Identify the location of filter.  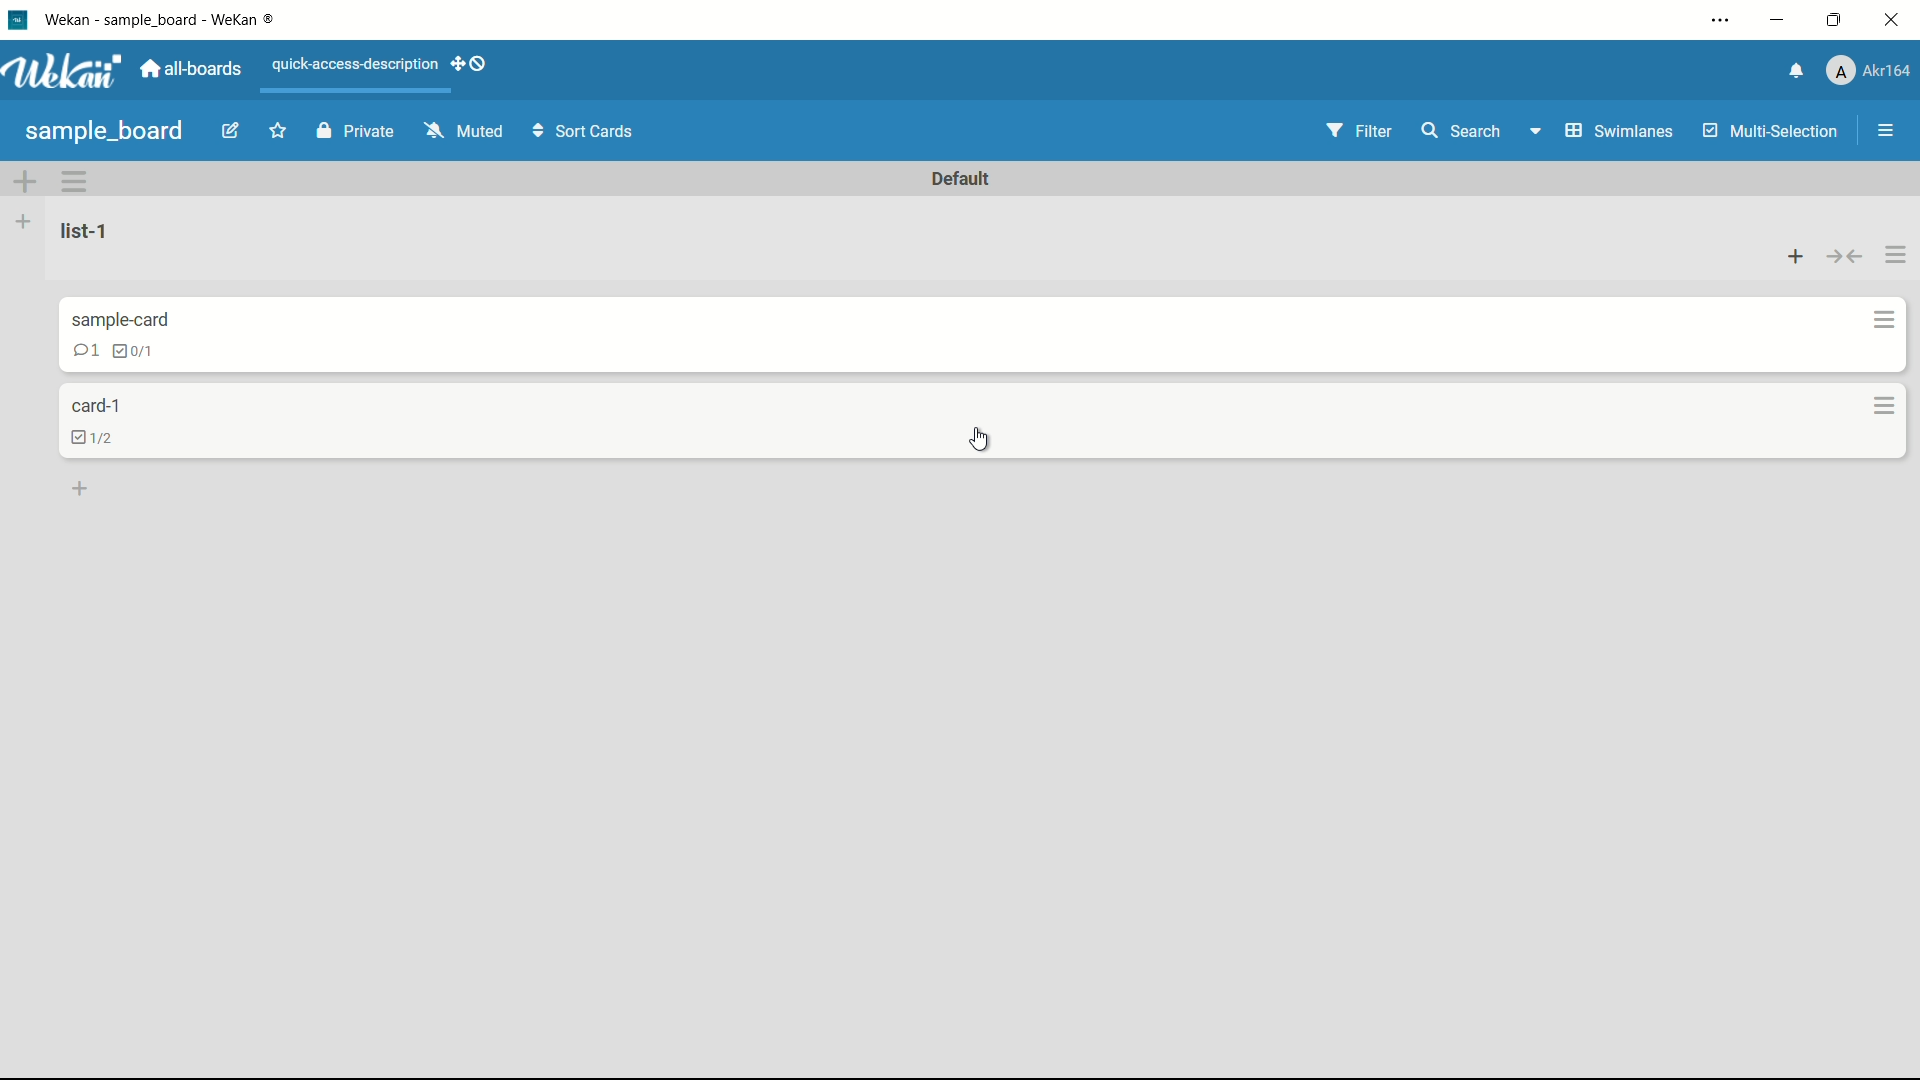
(1363, 130).